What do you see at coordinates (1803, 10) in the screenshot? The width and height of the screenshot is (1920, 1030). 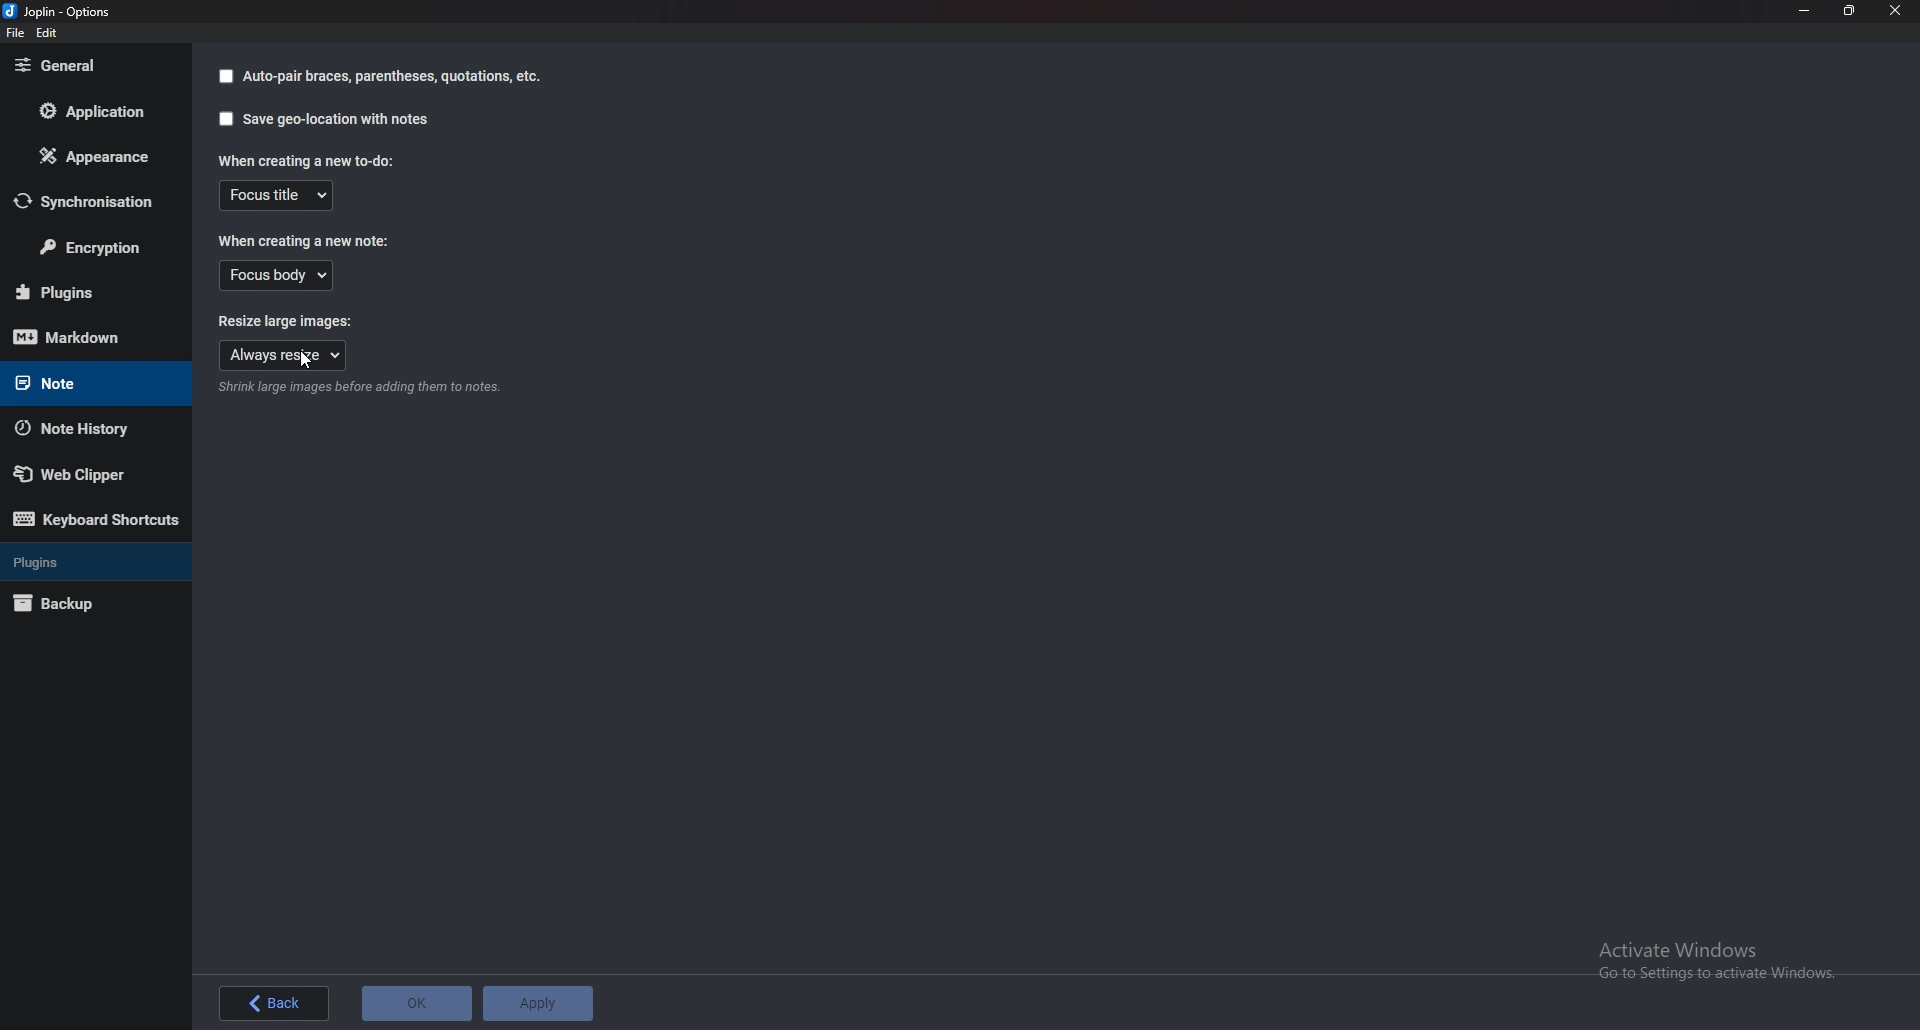 I see `Minimize` at bounding box center [1803, 10].